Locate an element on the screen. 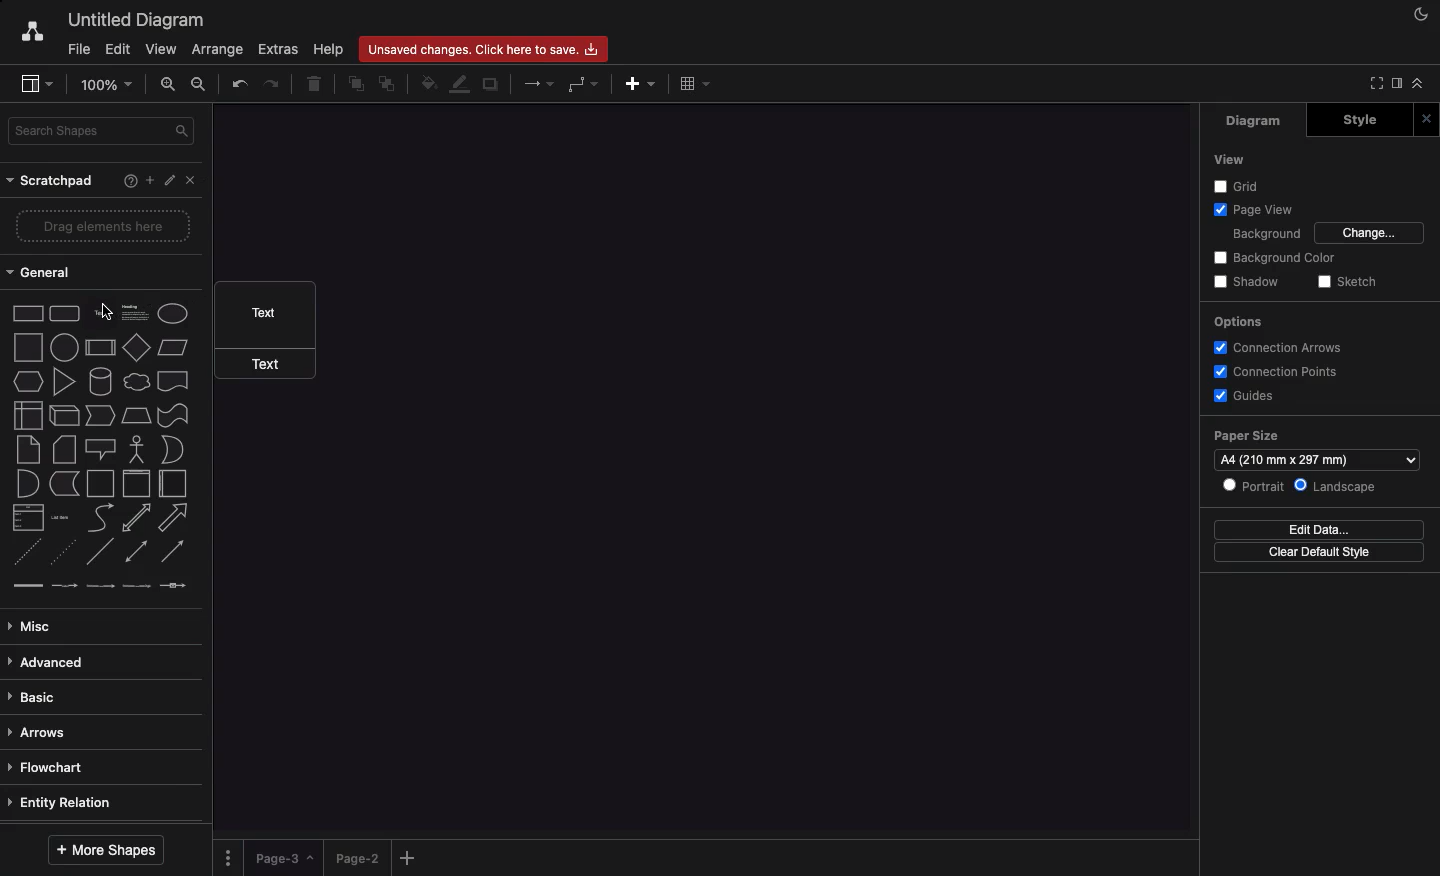  Landscape is located at coordinates (1341, 484).